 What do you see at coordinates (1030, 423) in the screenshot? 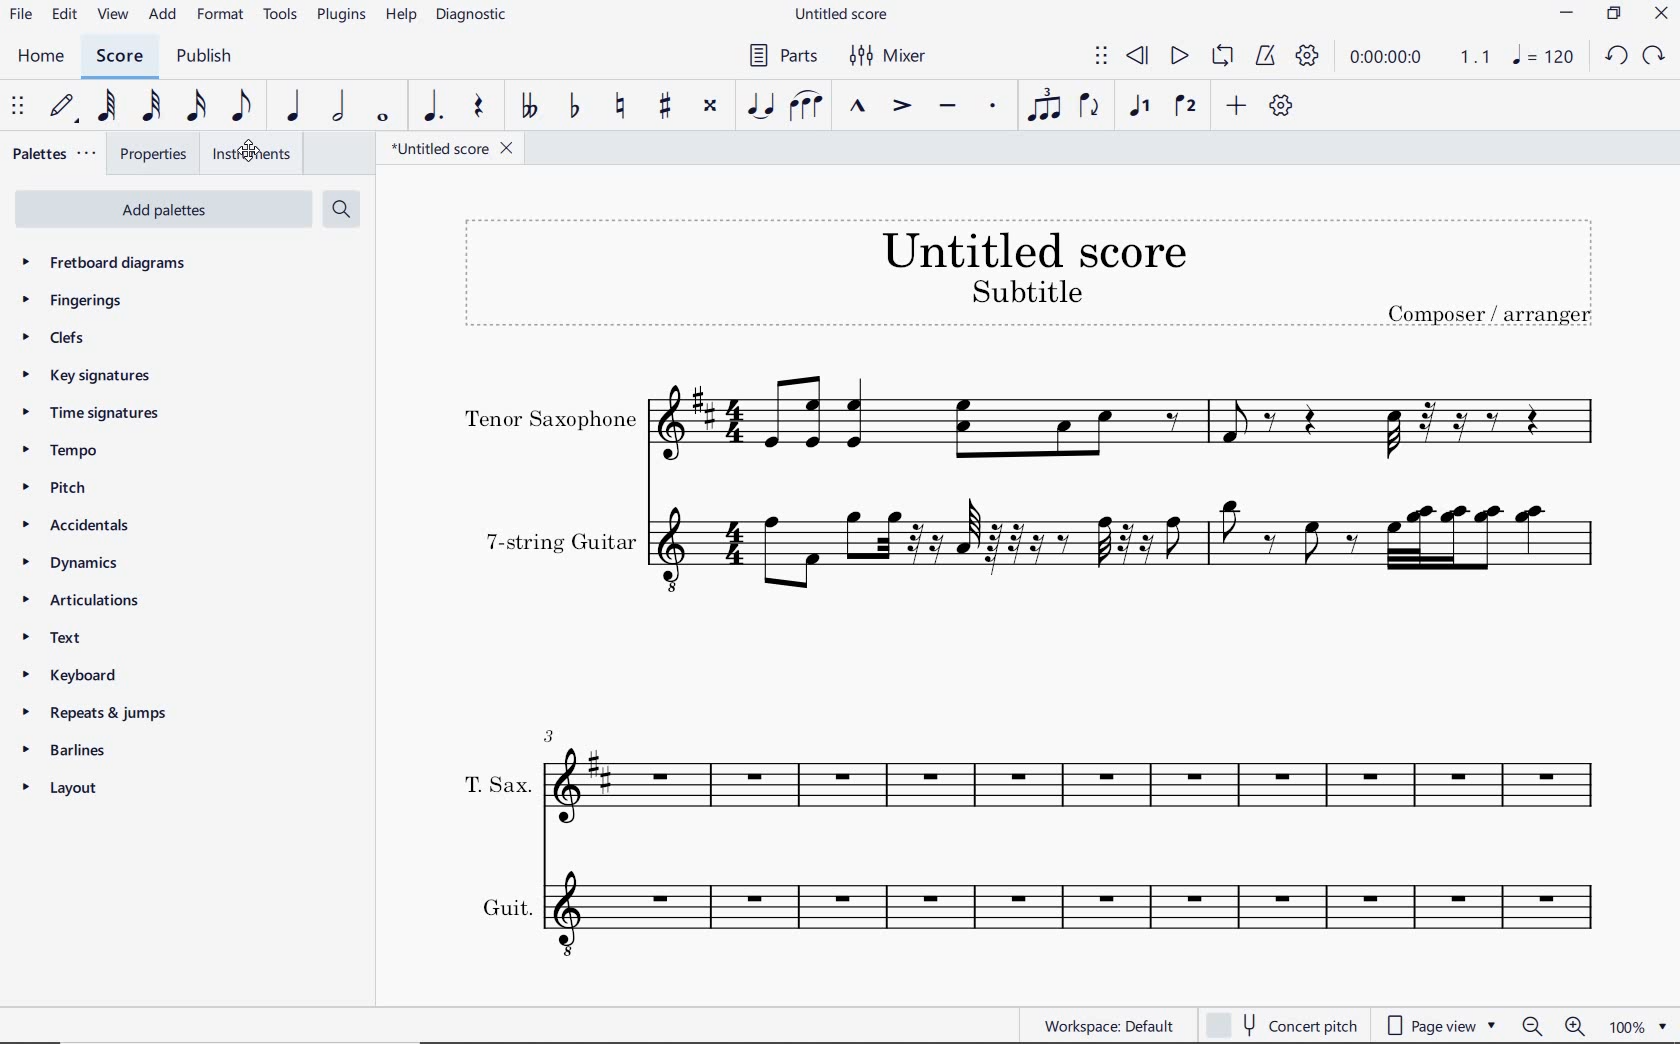
I see `INSTRUMENT: TENOR SAXOPHONE` at bounding box center [1030, 423].